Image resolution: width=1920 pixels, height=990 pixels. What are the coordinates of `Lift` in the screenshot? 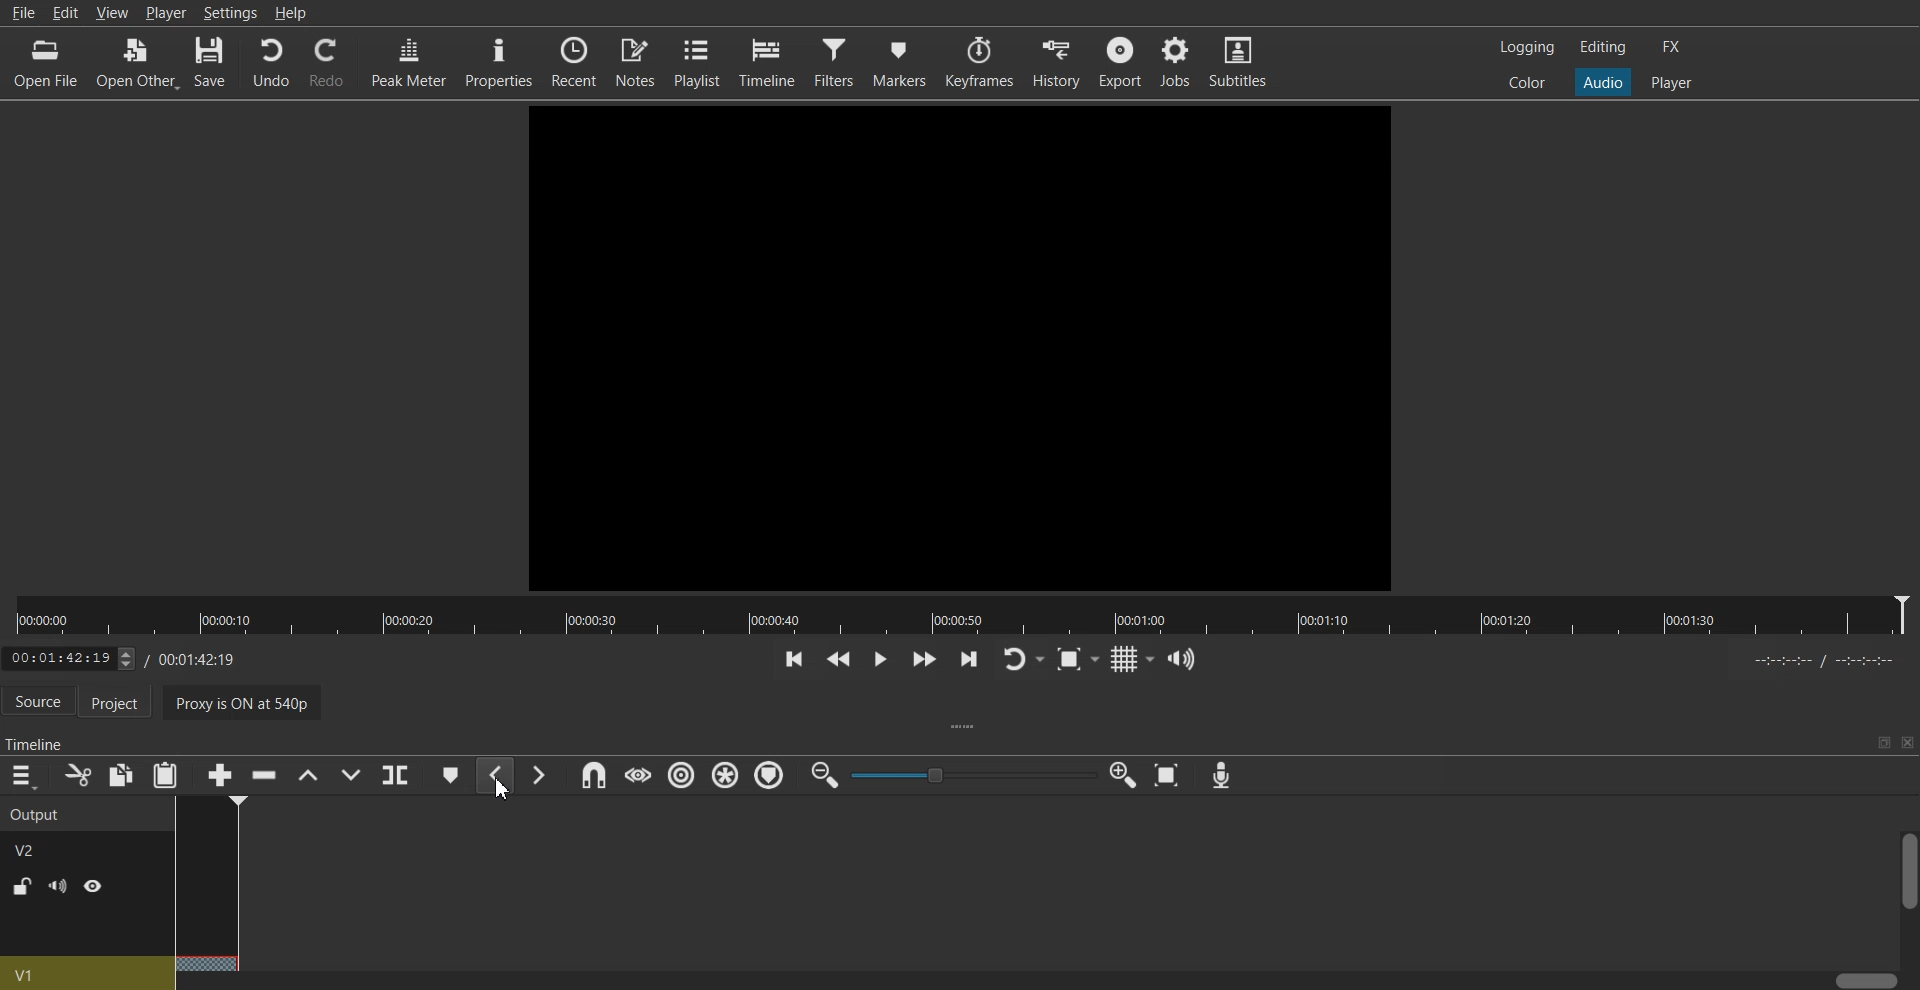 It's located at (307, 775).